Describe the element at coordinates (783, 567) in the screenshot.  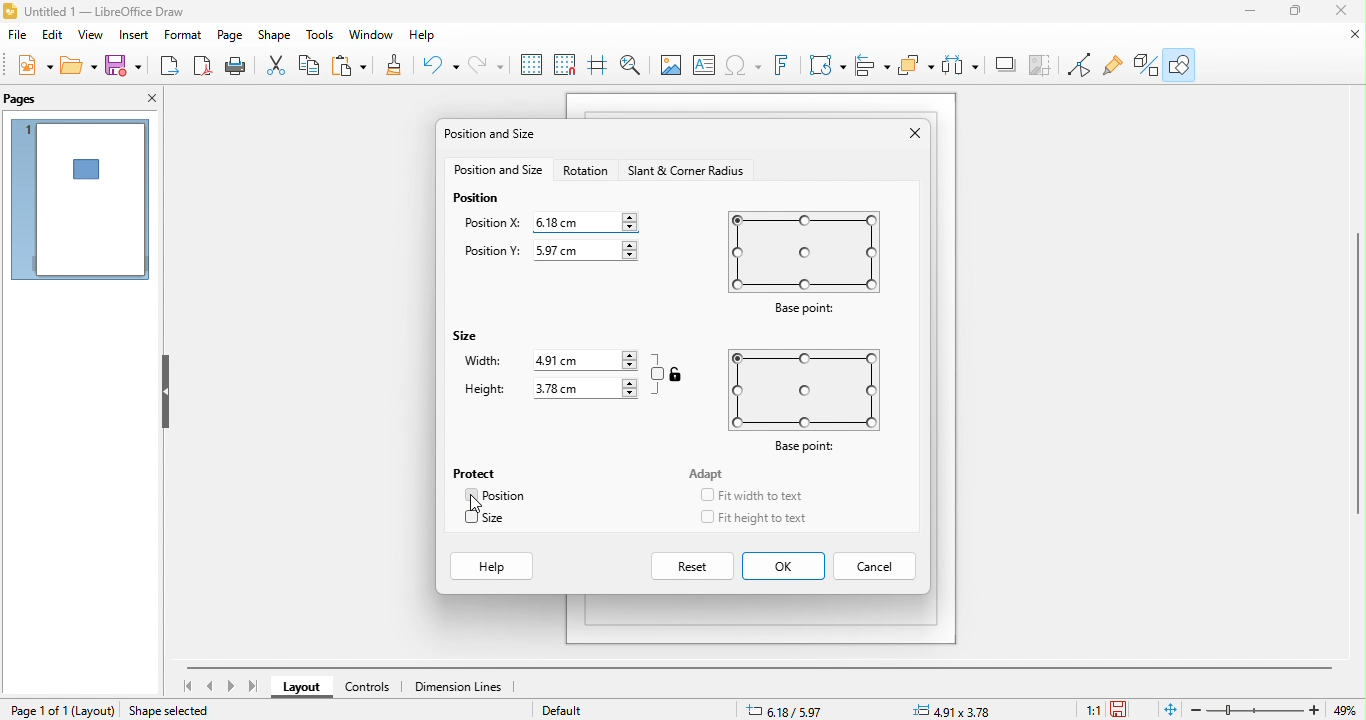
I see `ok` at that location.